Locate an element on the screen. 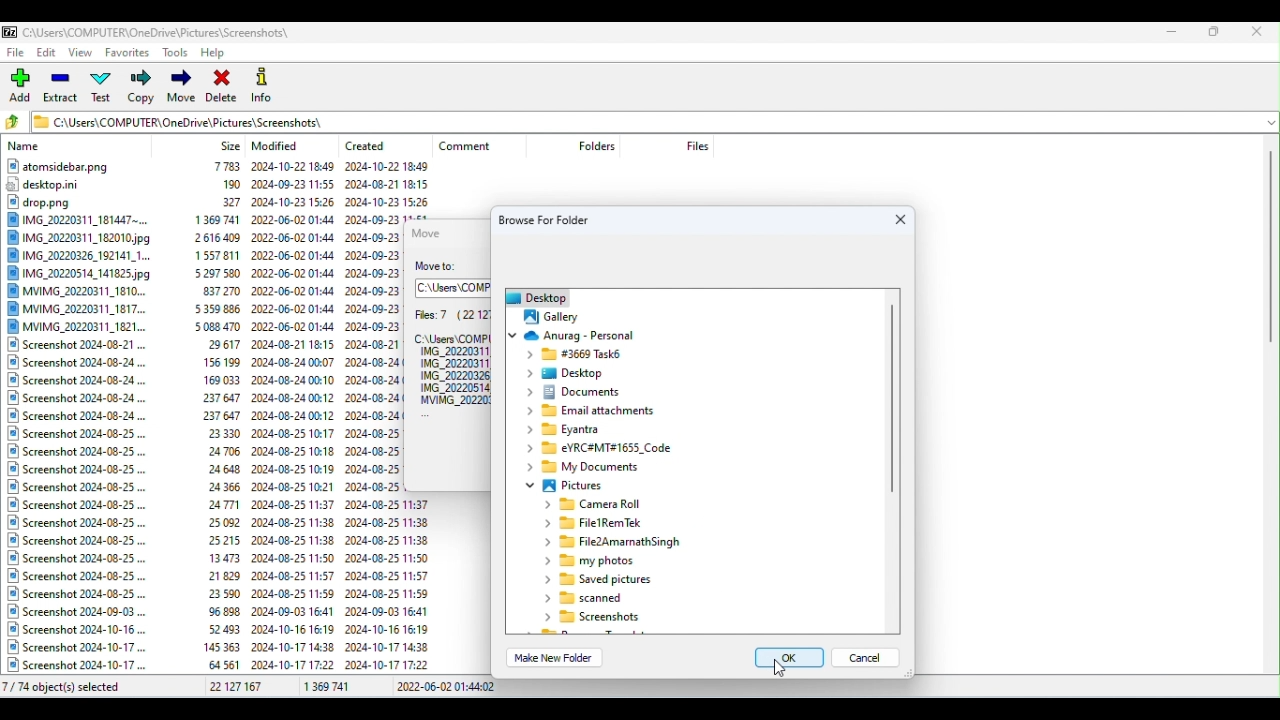 The width and height of the screenshot is (1280, 720). Folder is located at coordinates (588, 562).